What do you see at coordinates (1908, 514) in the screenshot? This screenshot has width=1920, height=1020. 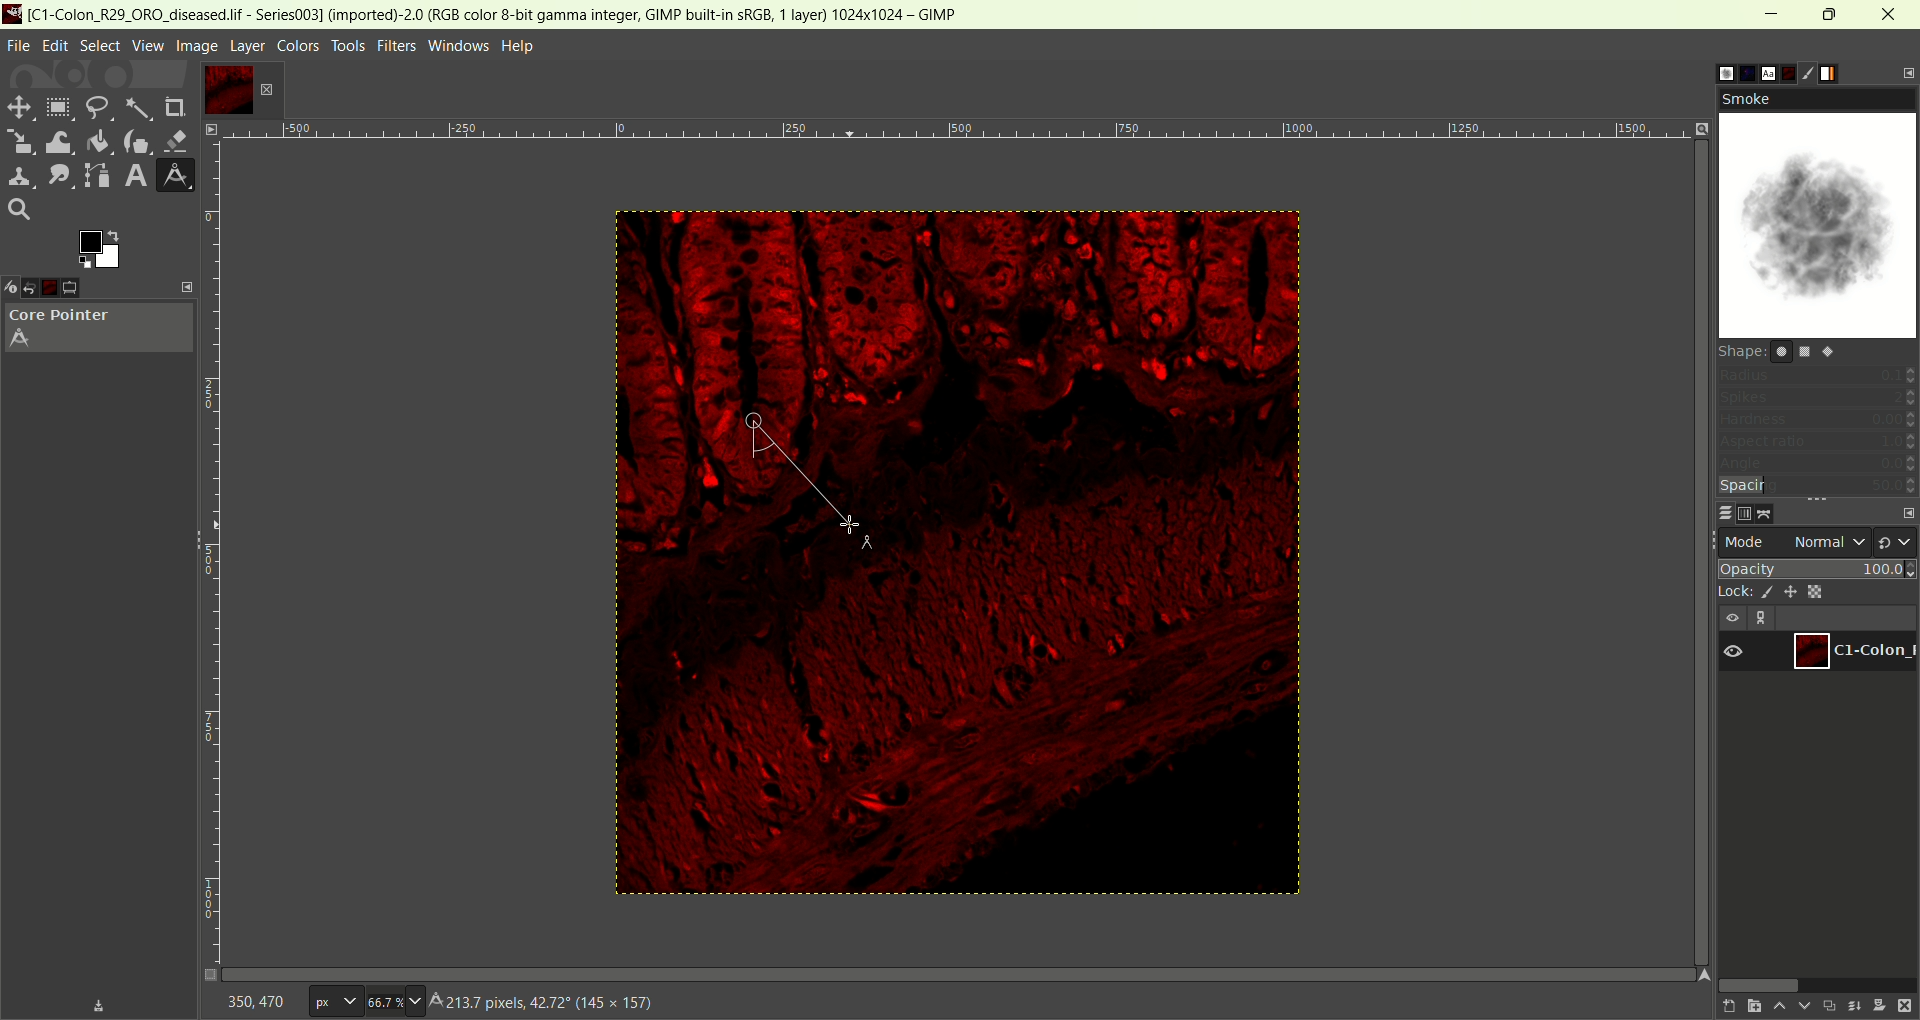 I see `configure this tab` at bounding box center [1908, 514].